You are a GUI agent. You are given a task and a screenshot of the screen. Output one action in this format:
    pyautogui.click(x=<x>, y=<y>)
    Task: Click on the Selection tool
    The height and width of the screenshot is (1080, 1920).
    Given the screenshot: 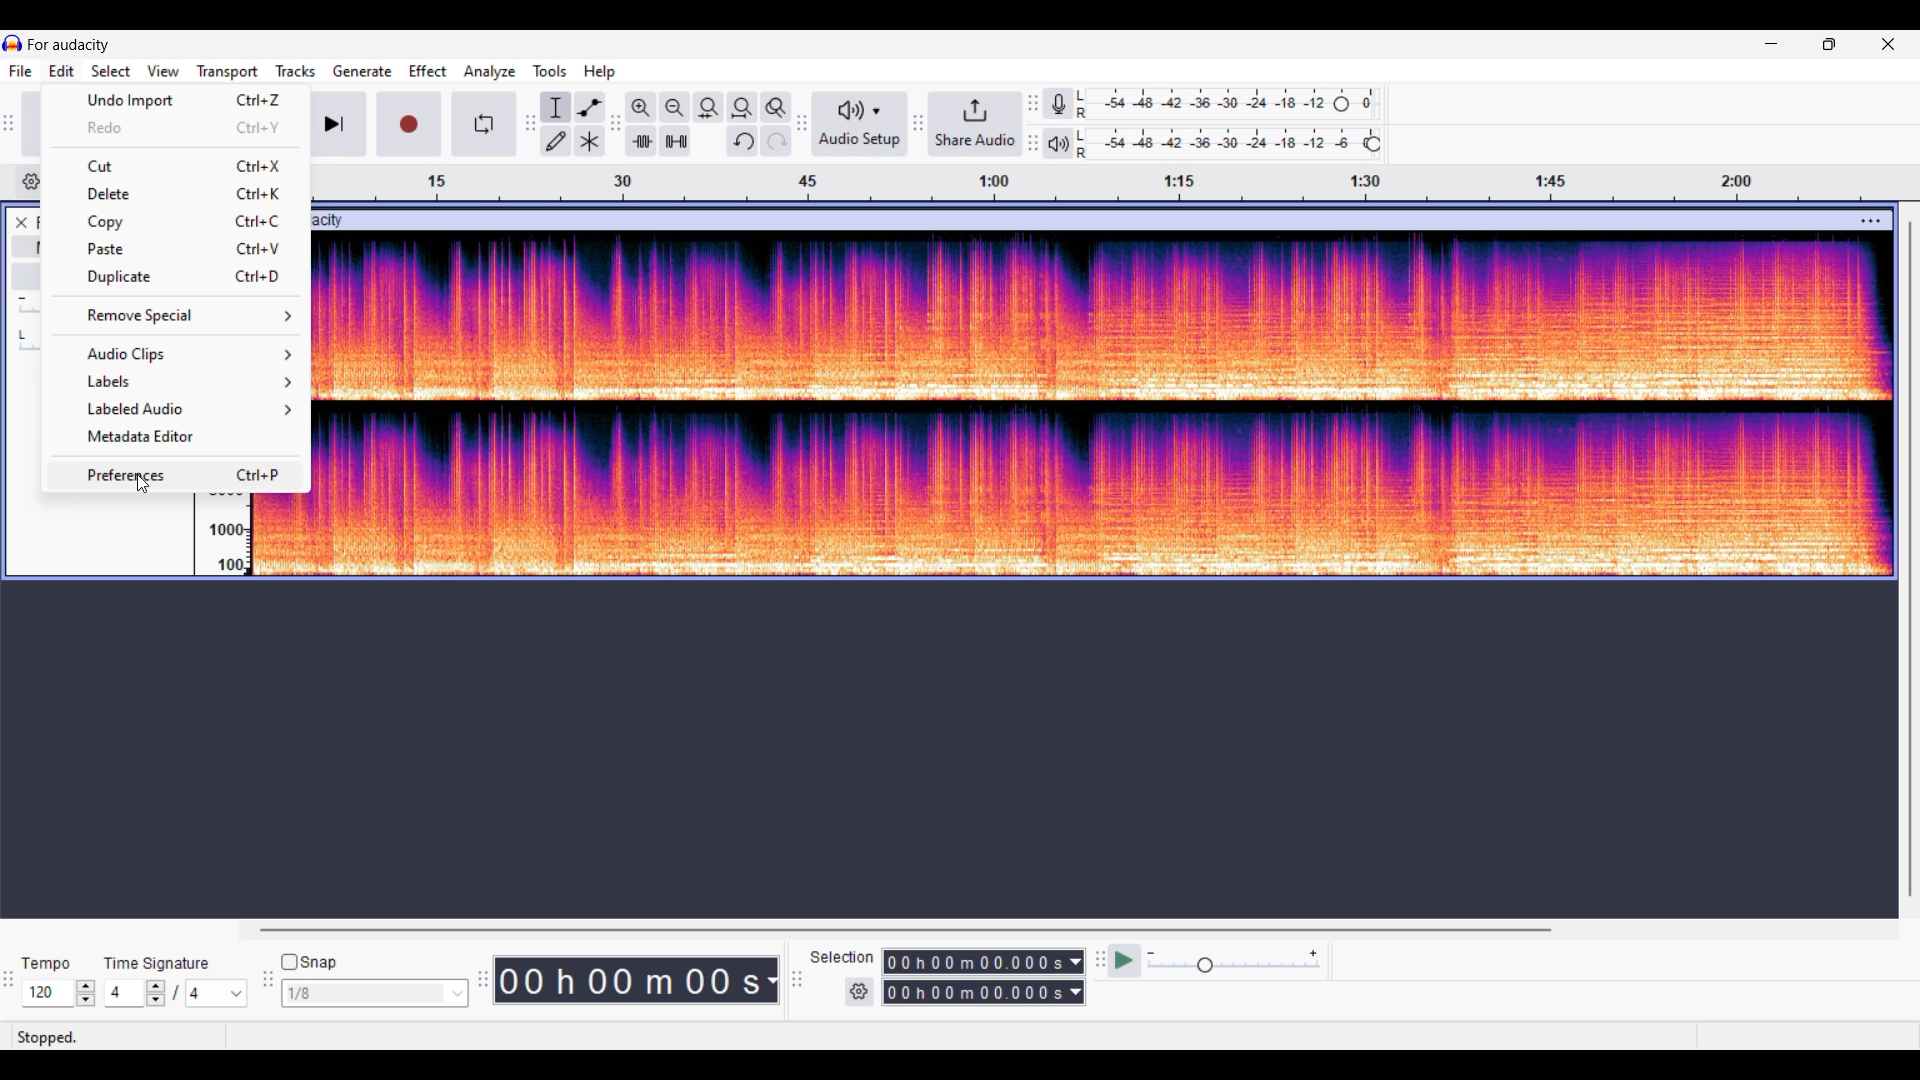 What is the action you would take?
    pyautogui.click(x=557, y=108)
    